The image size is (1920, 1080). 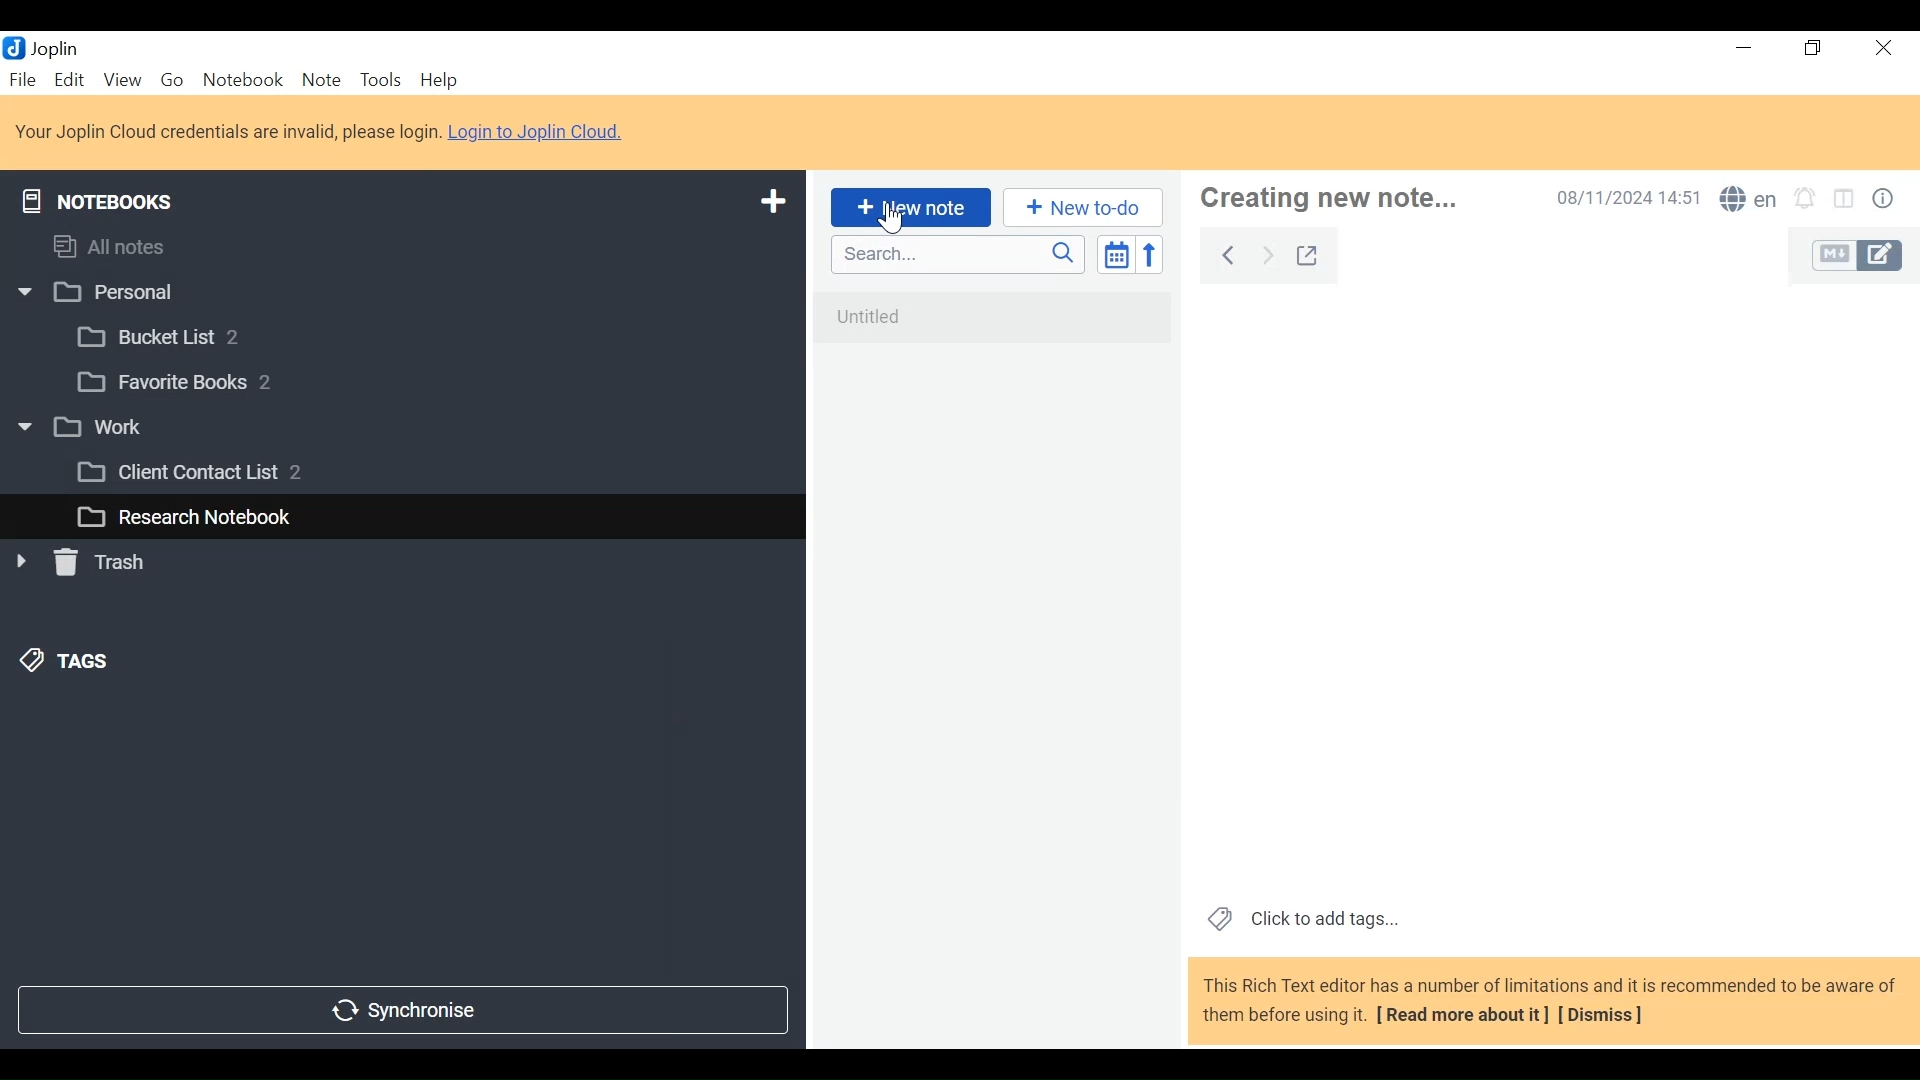 I want to click on w |] Personal, so click(x=107, y=294).